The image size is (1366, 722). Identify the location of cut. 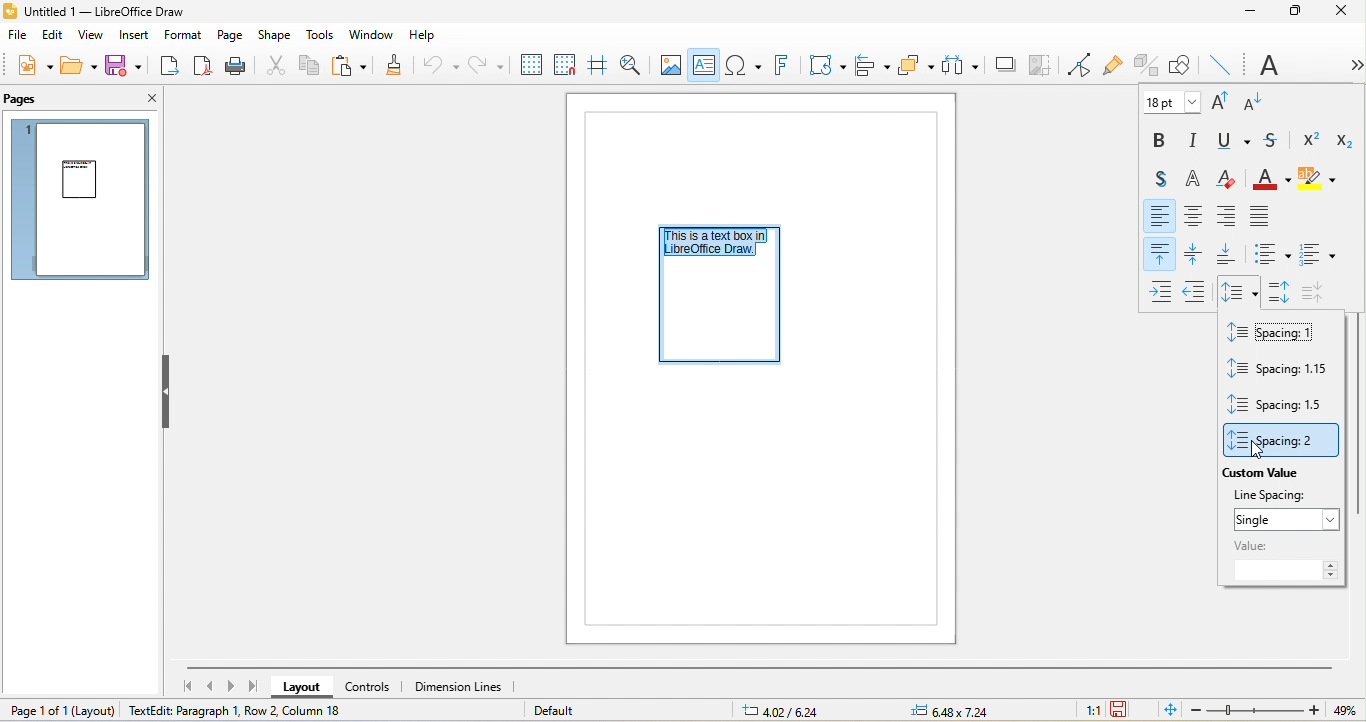
(274, 64).